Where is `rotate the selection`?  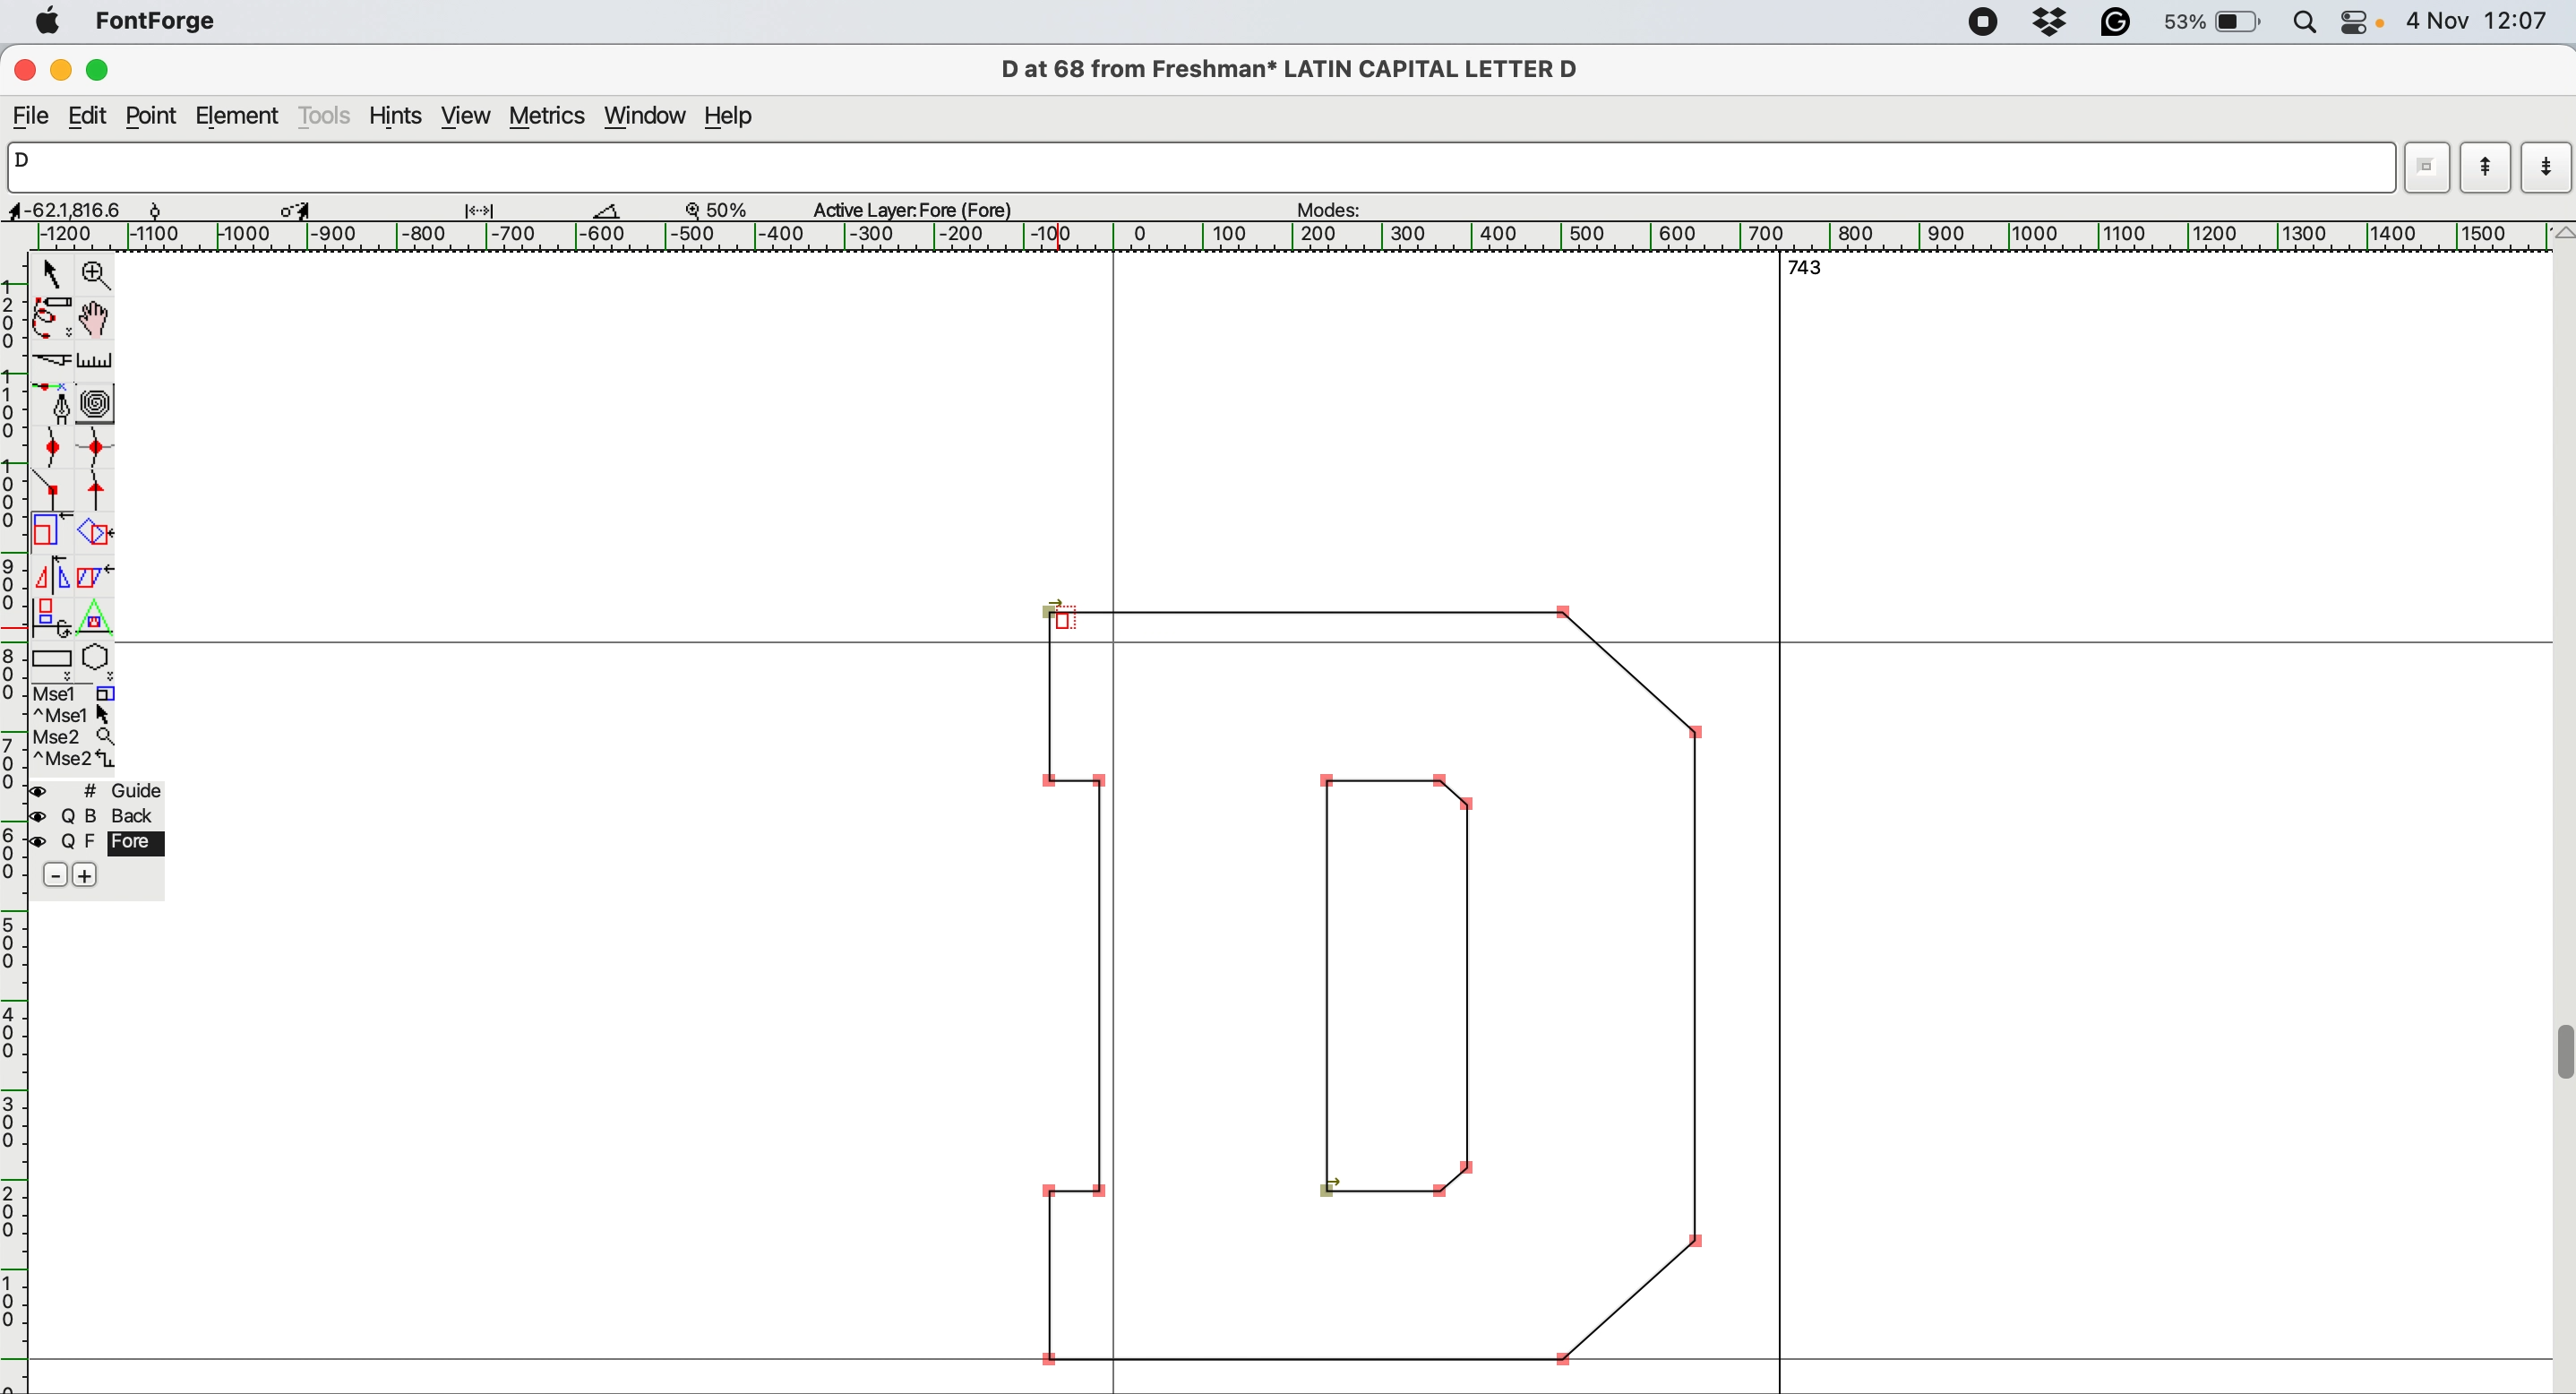 rotate the selection is located at coordinates (92, 536).